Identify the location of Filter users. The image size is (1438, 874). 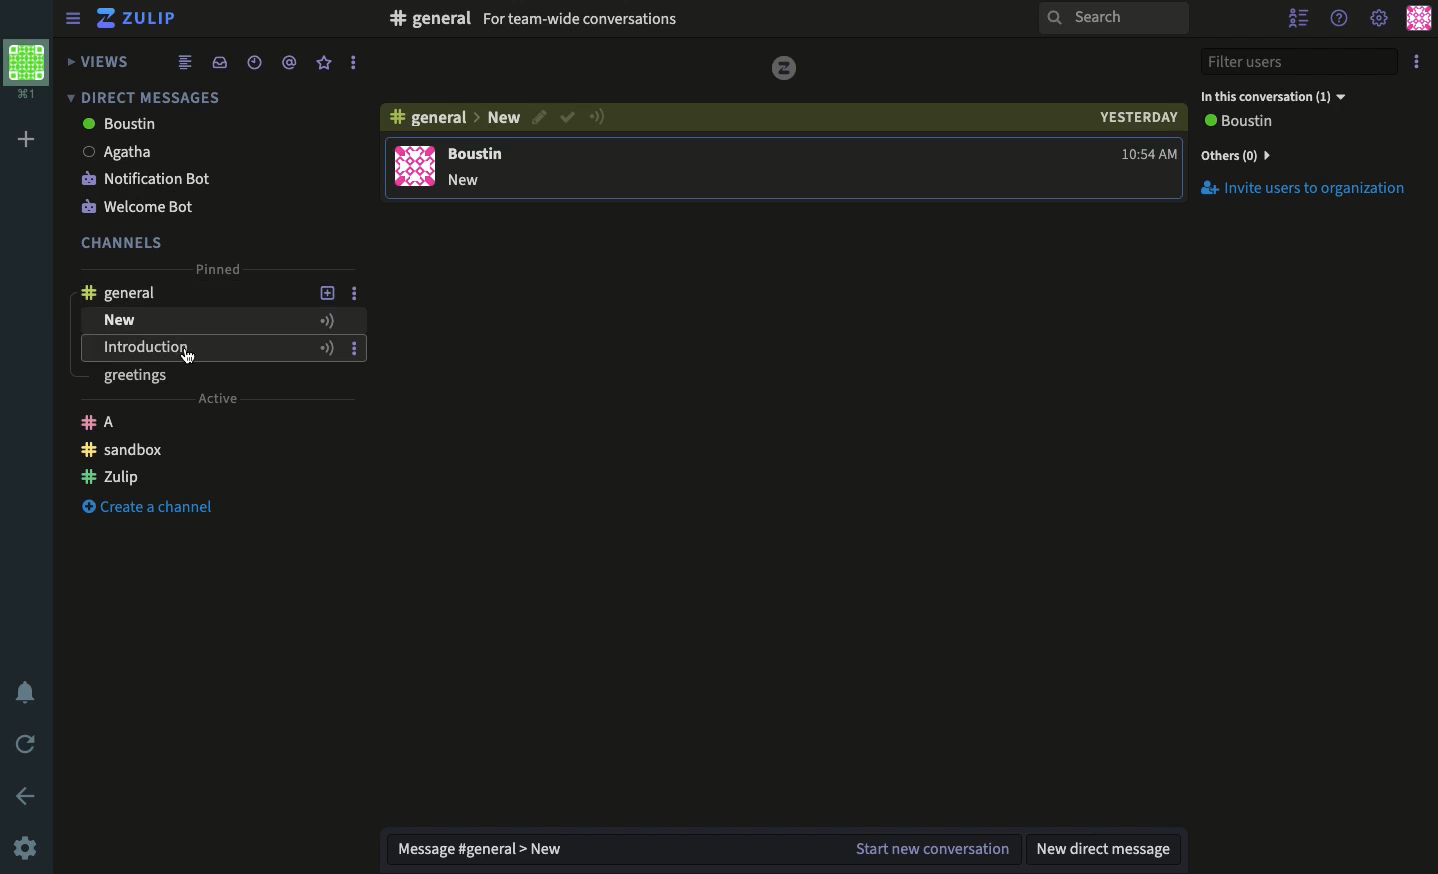
(1300, 63).